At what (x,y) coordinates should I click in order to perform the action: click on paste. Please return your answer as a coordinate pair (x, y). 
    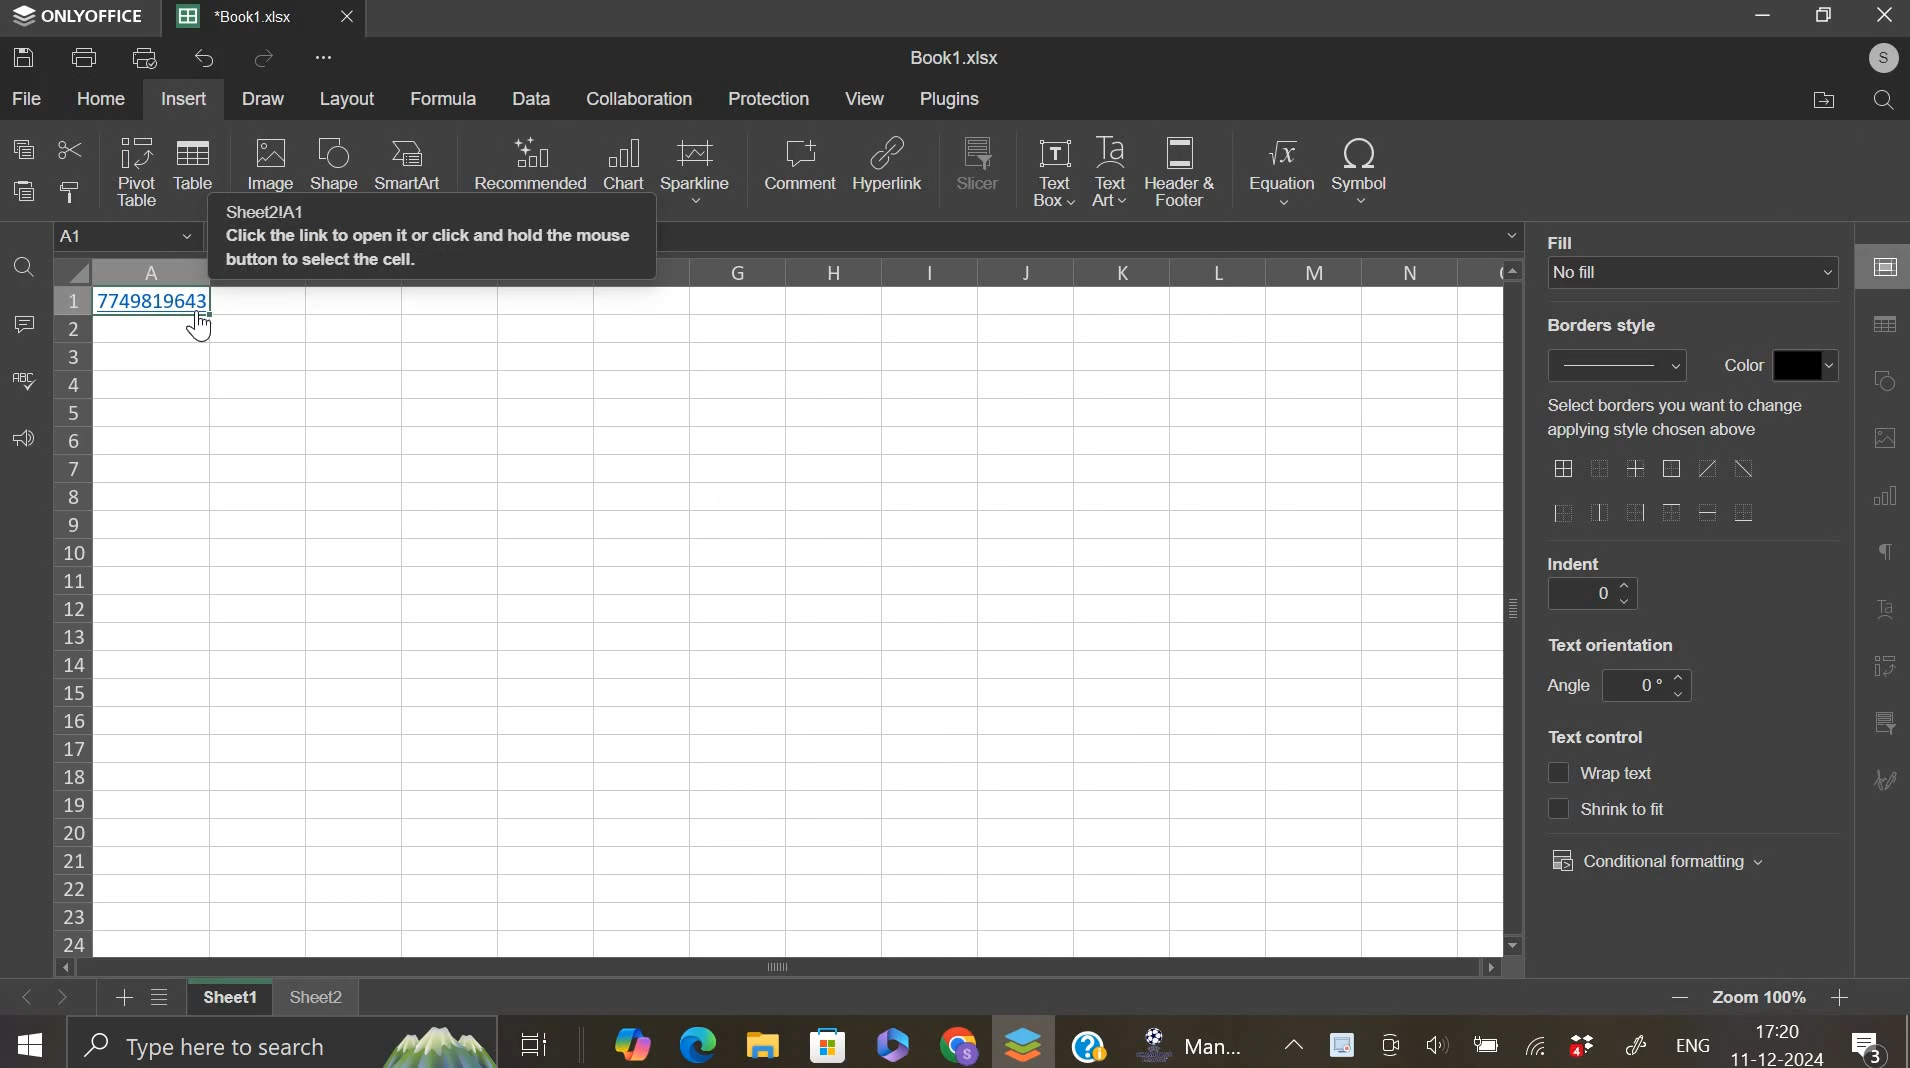
    Looking at the image, I should click on (26, 191).